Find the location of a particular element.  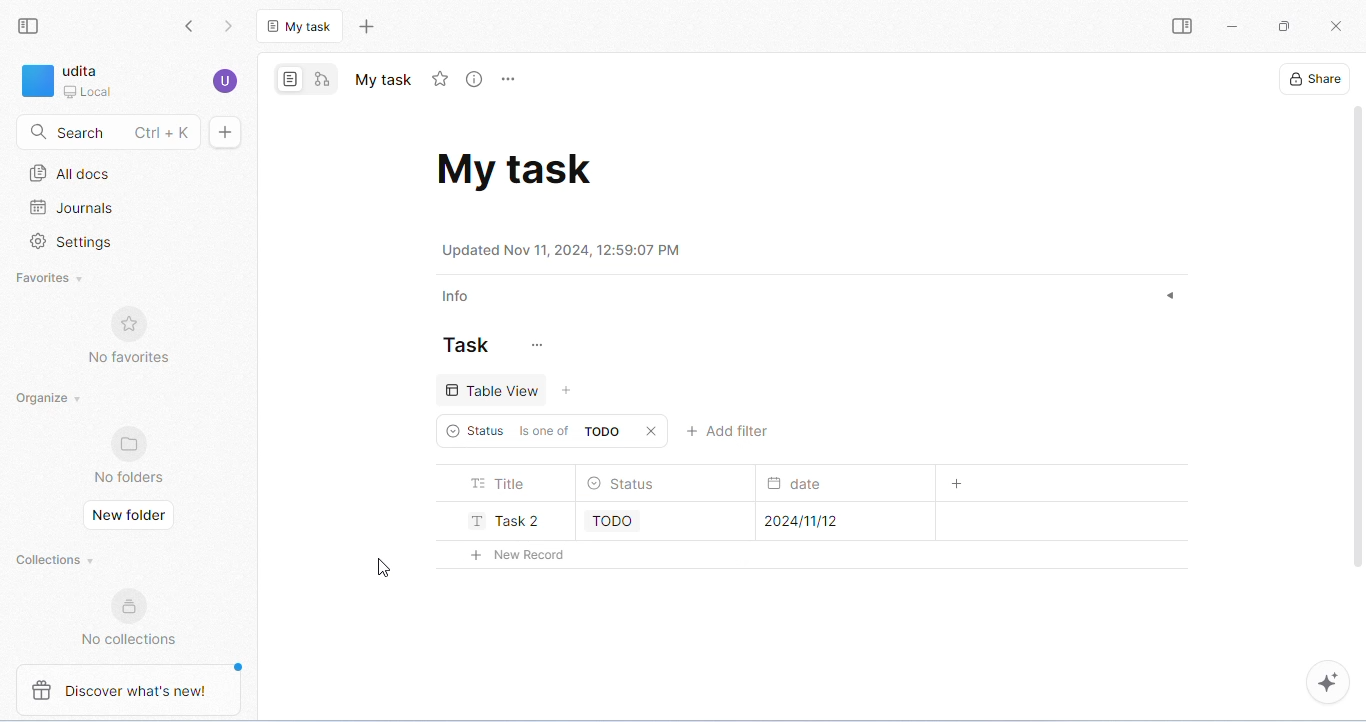

organize is located at coordinates (48, 398).